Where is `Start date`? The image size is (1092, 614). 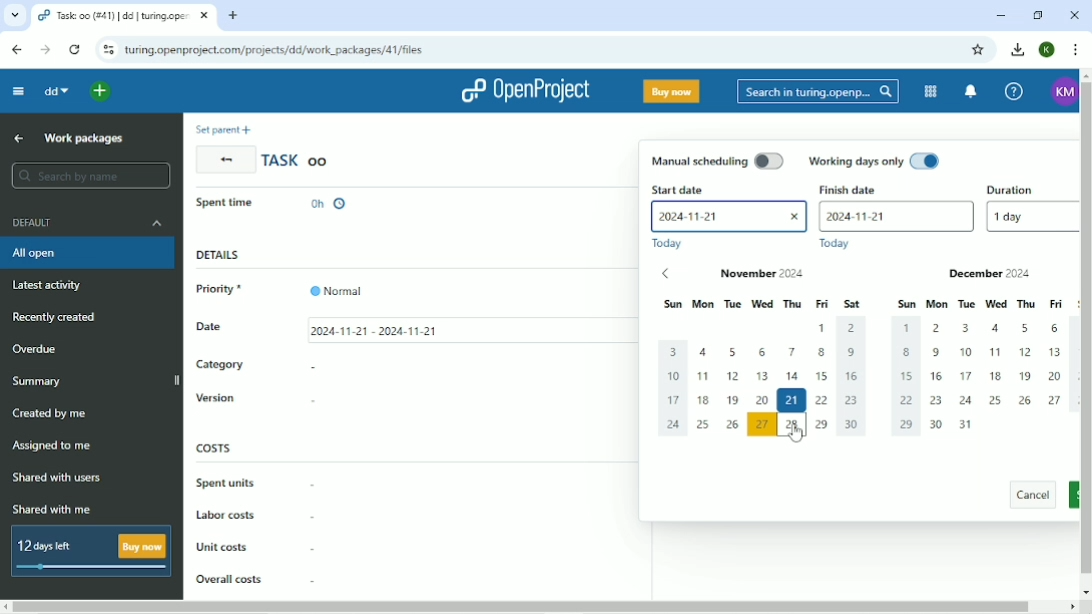 Start date is located at coordinates (674, 188).